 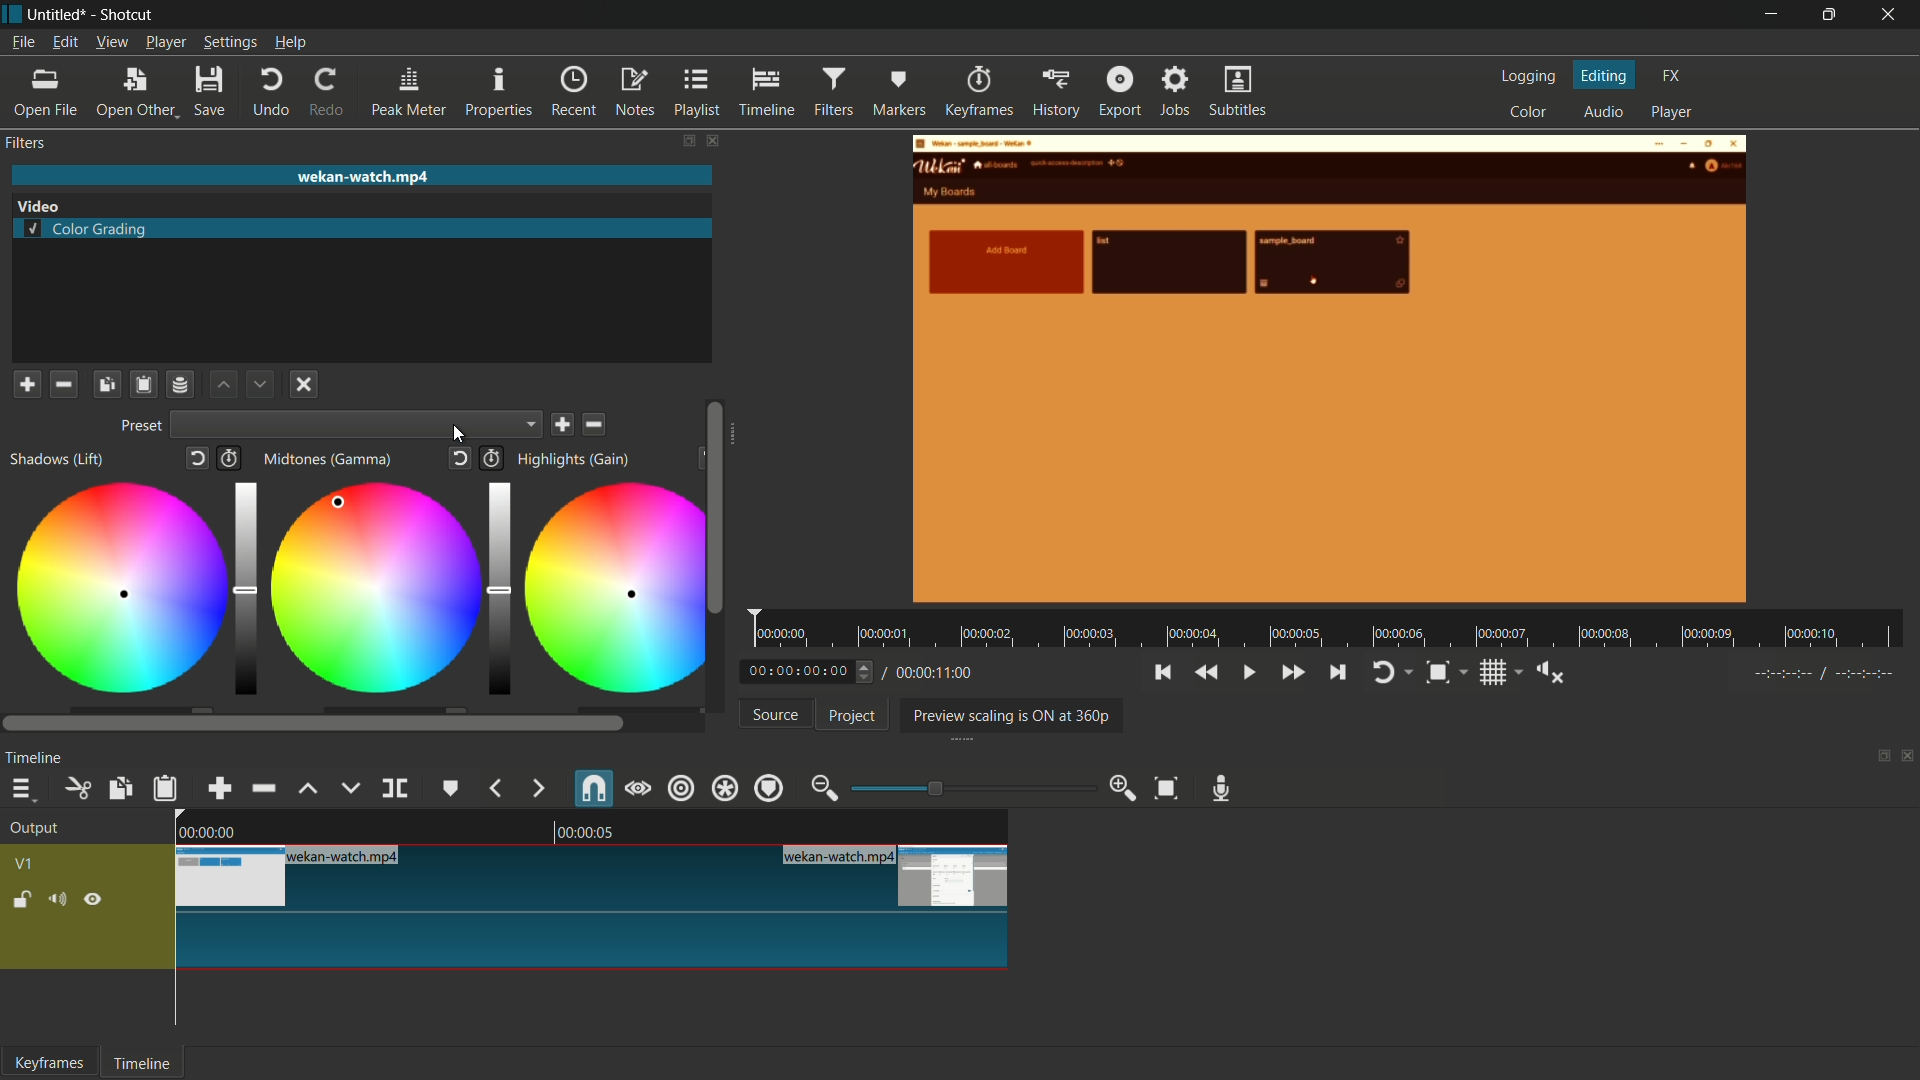 I want to click on overwrite, so click(x=350, y=787).